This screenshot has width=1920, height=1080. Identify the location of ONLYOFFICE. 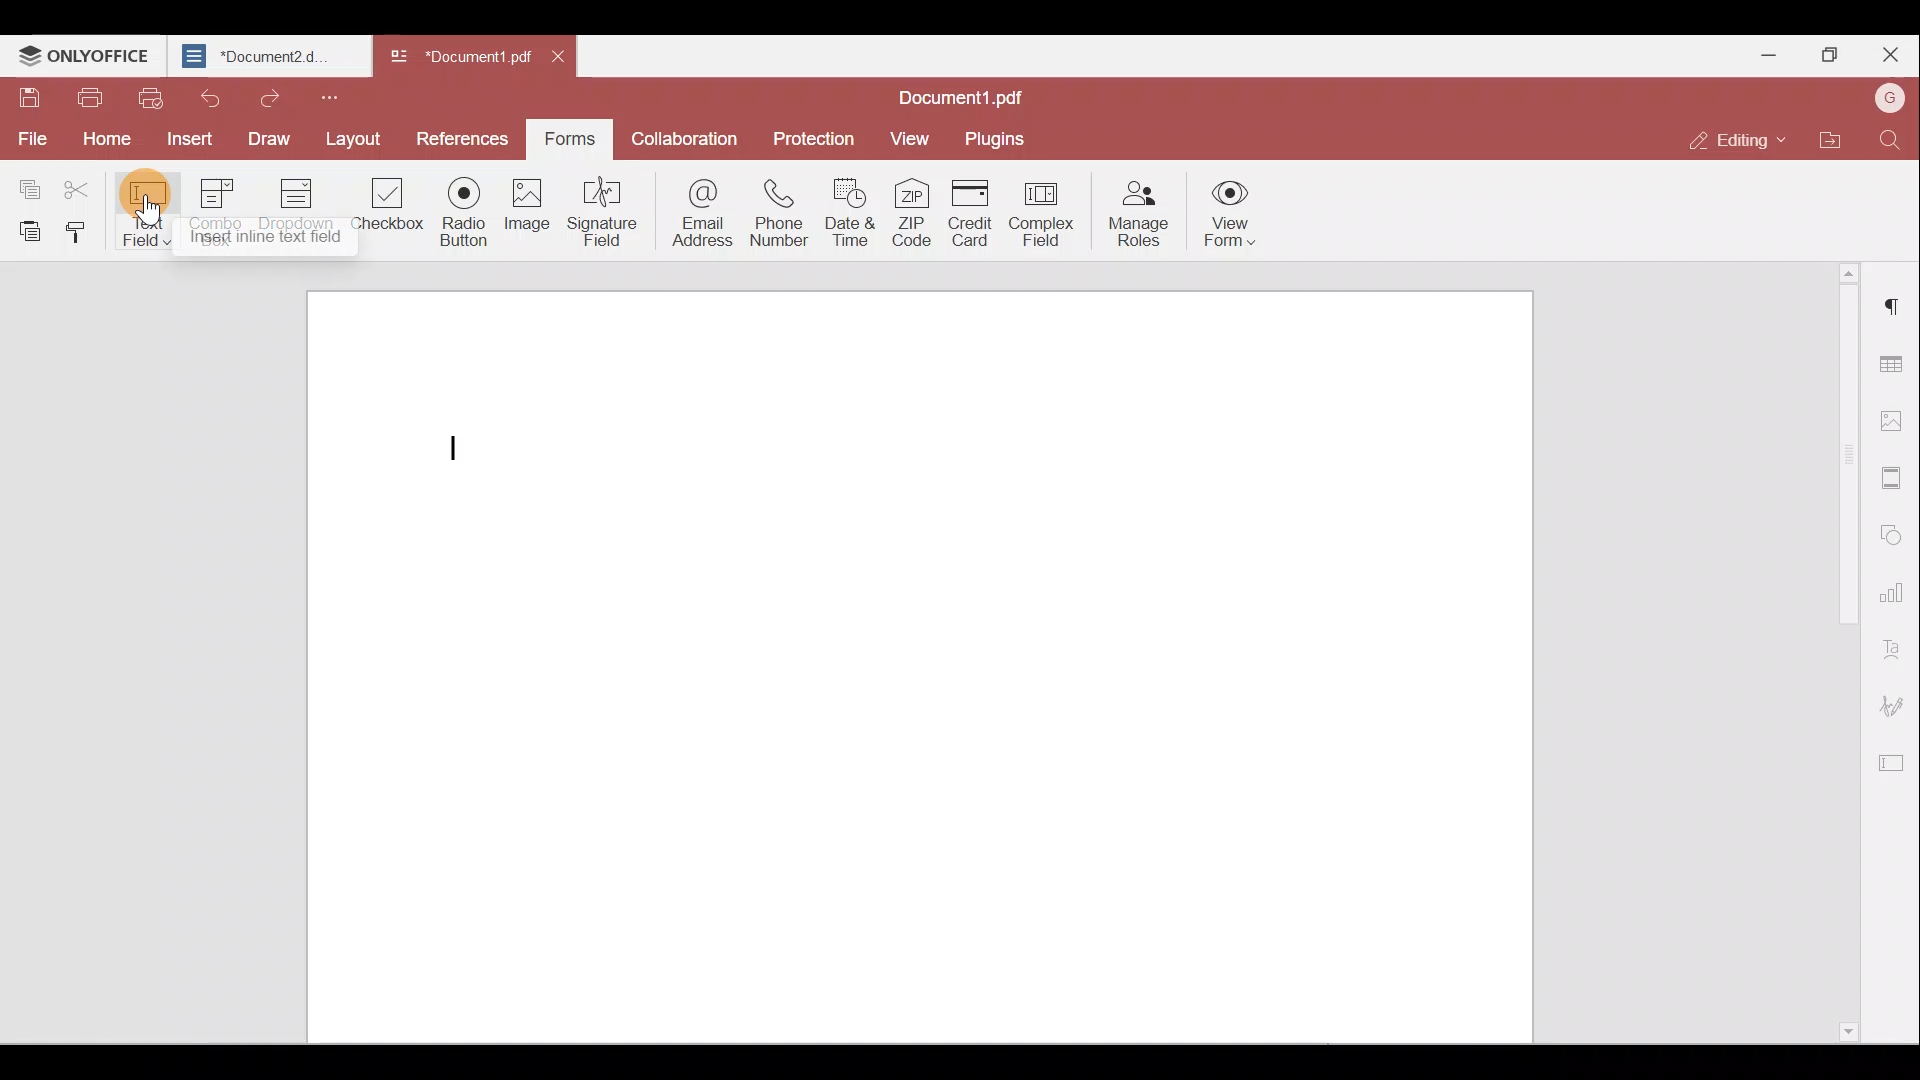
(84, 55).